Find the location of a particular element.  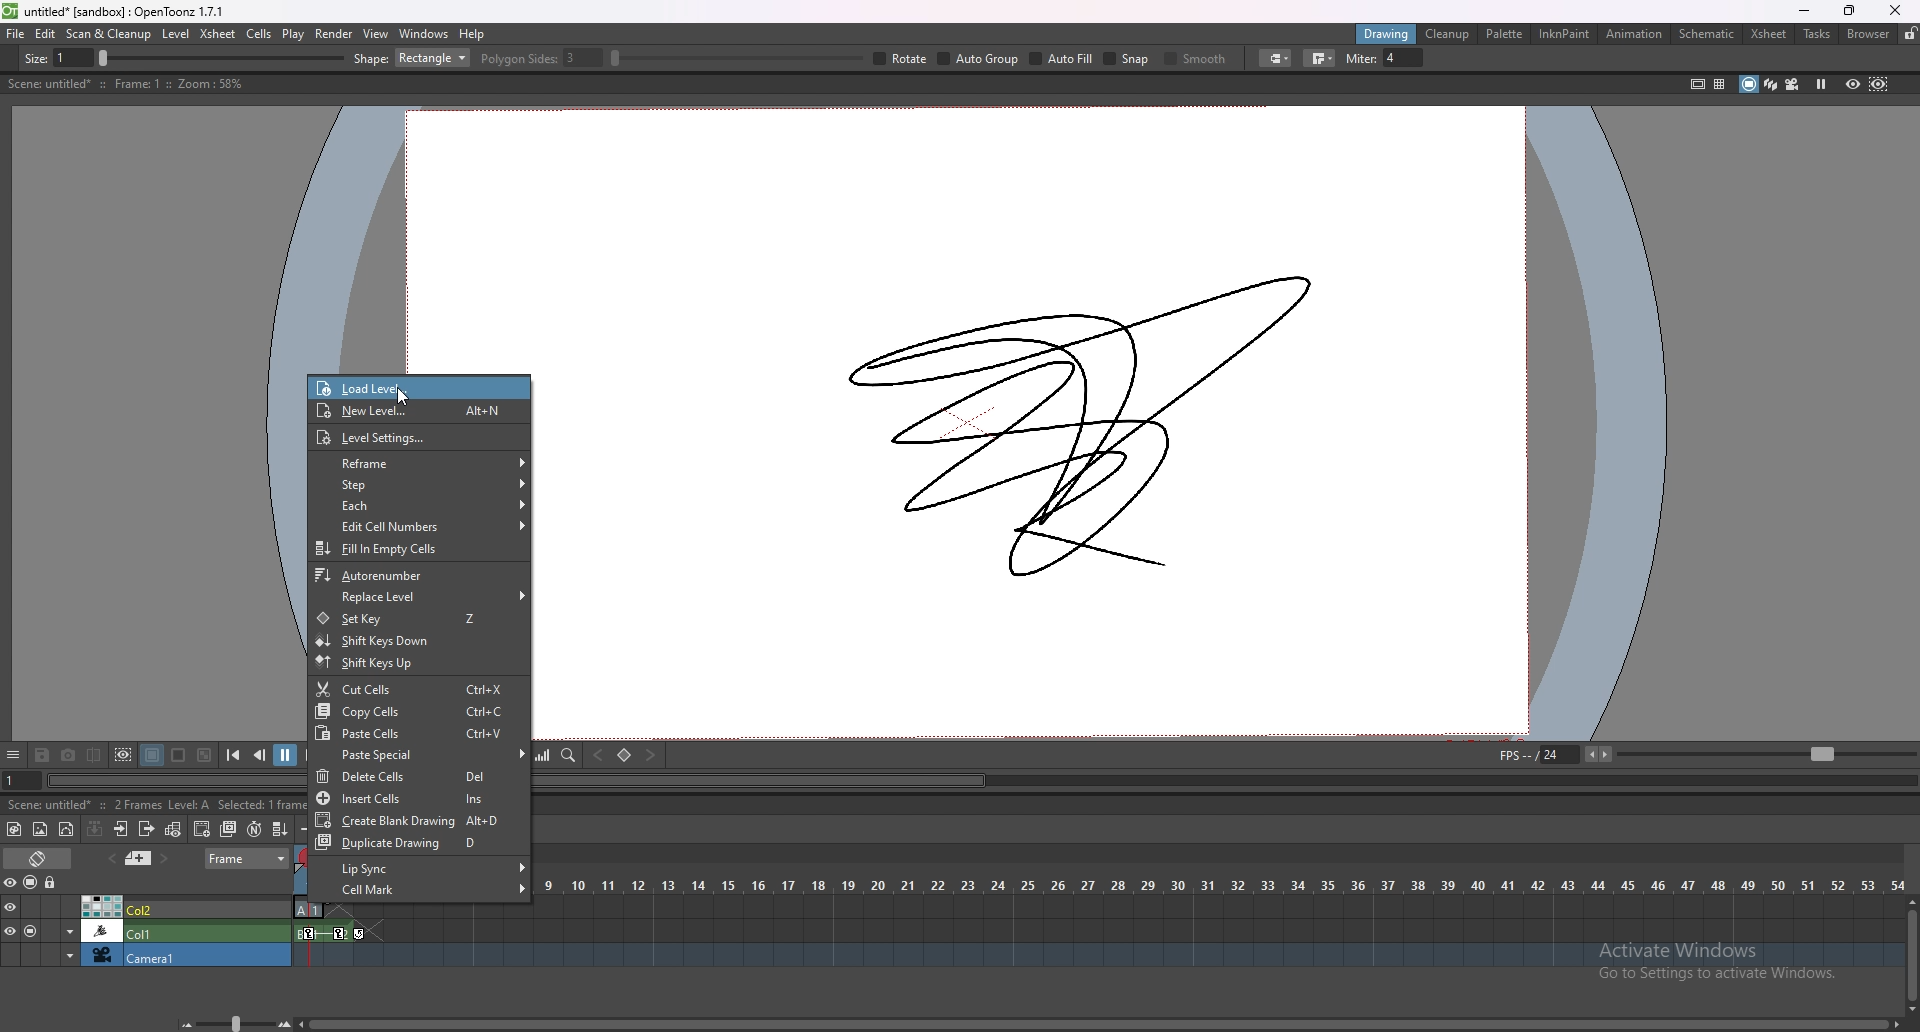

edit cell numbers is located at coordinates (419, 526).